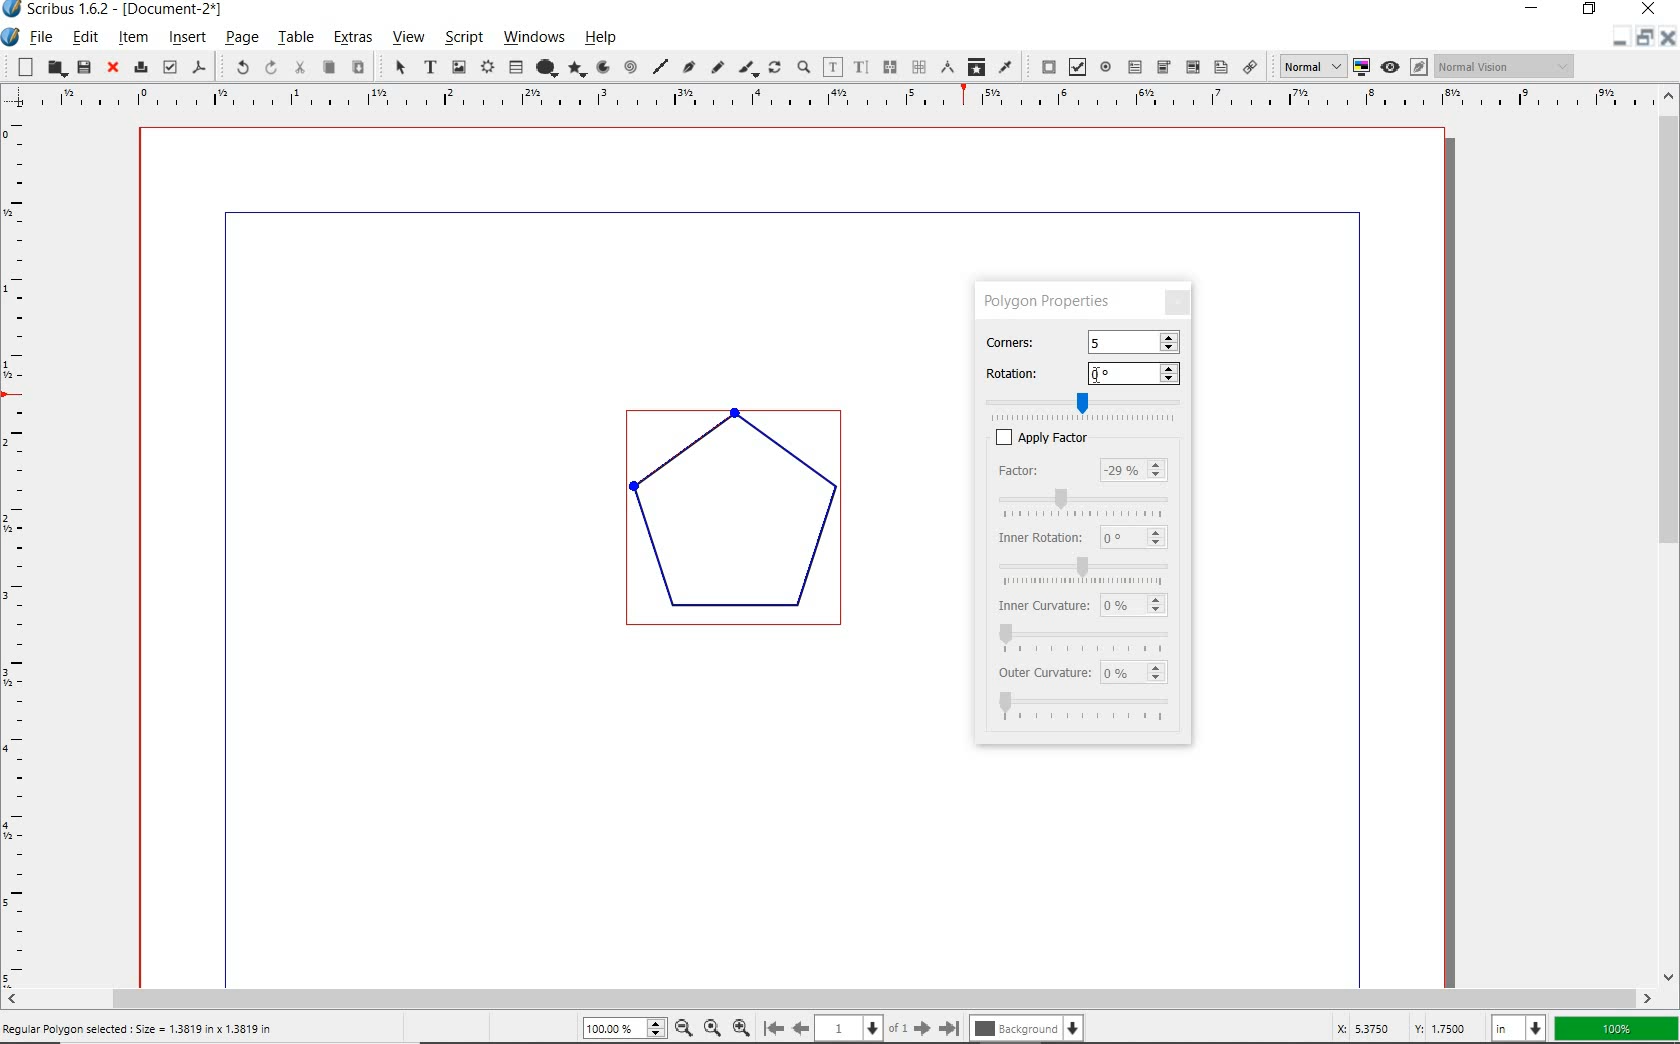 This screenshot has height=1044, width=1680. Describe the element at coordinates (579, 68) in the screenshot. I see `polygon` at that location.